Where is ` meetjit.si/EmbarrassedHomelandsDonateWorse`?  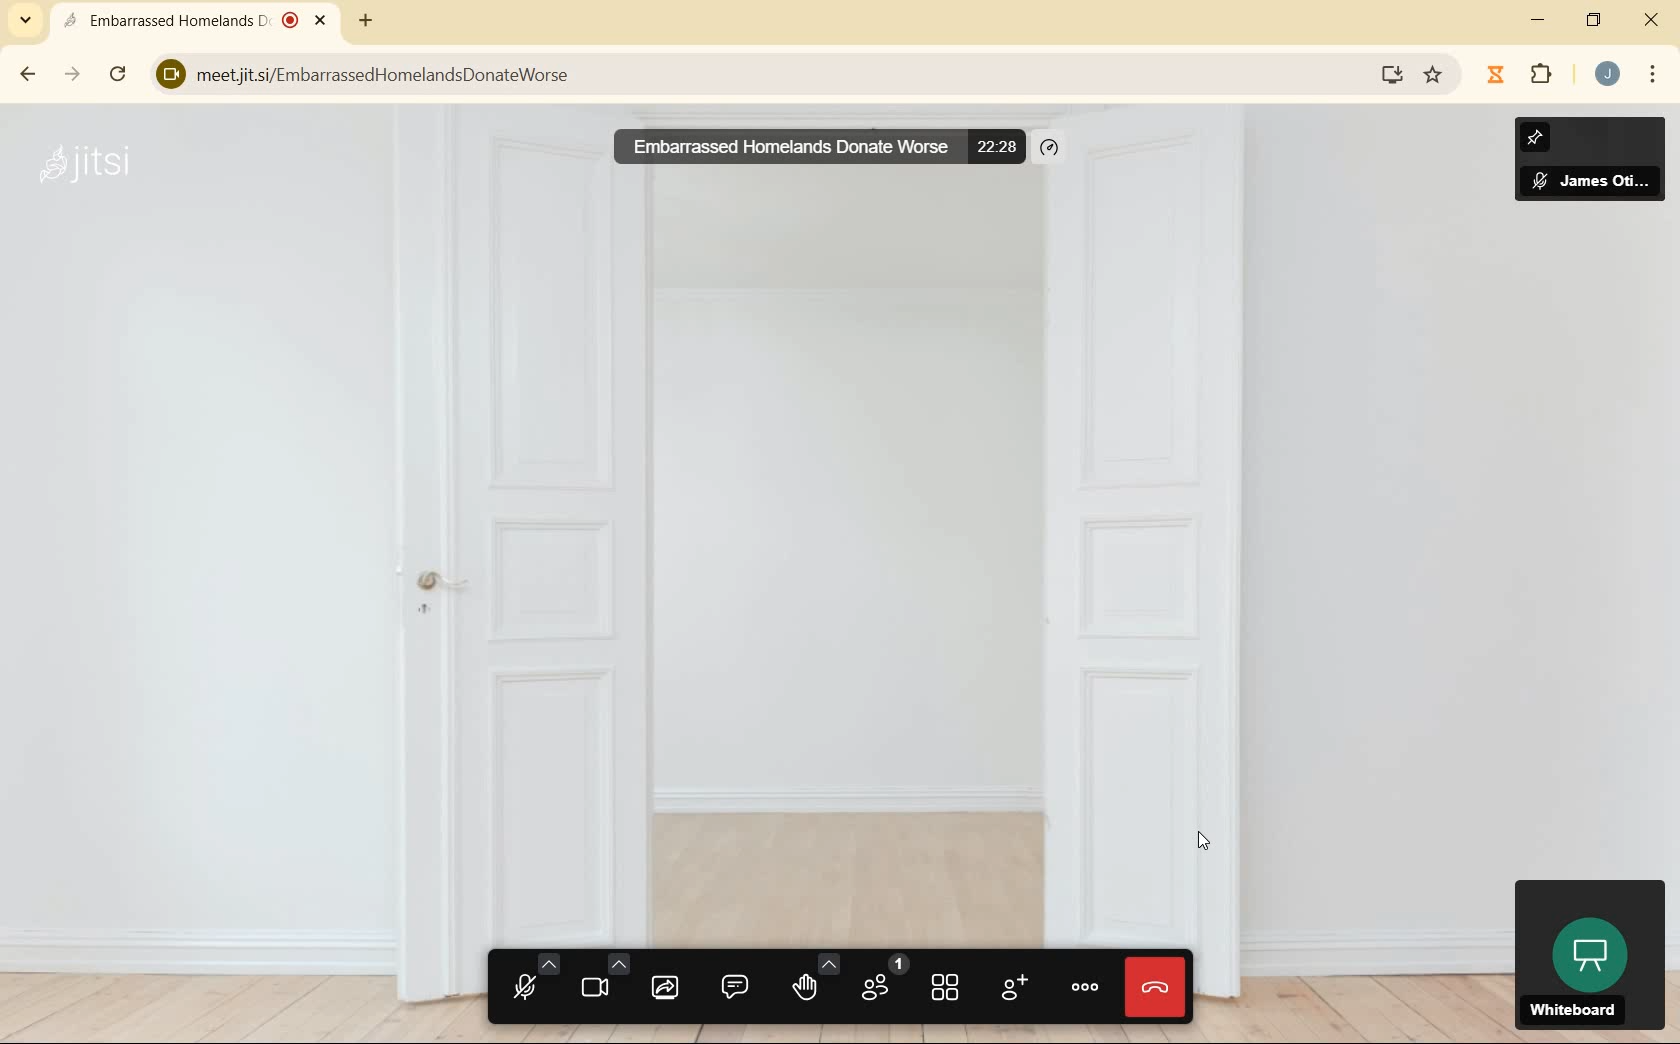  meetjit.si/EmbarrassedHomelandsDonateWorse is located at coordinates (746, 70).